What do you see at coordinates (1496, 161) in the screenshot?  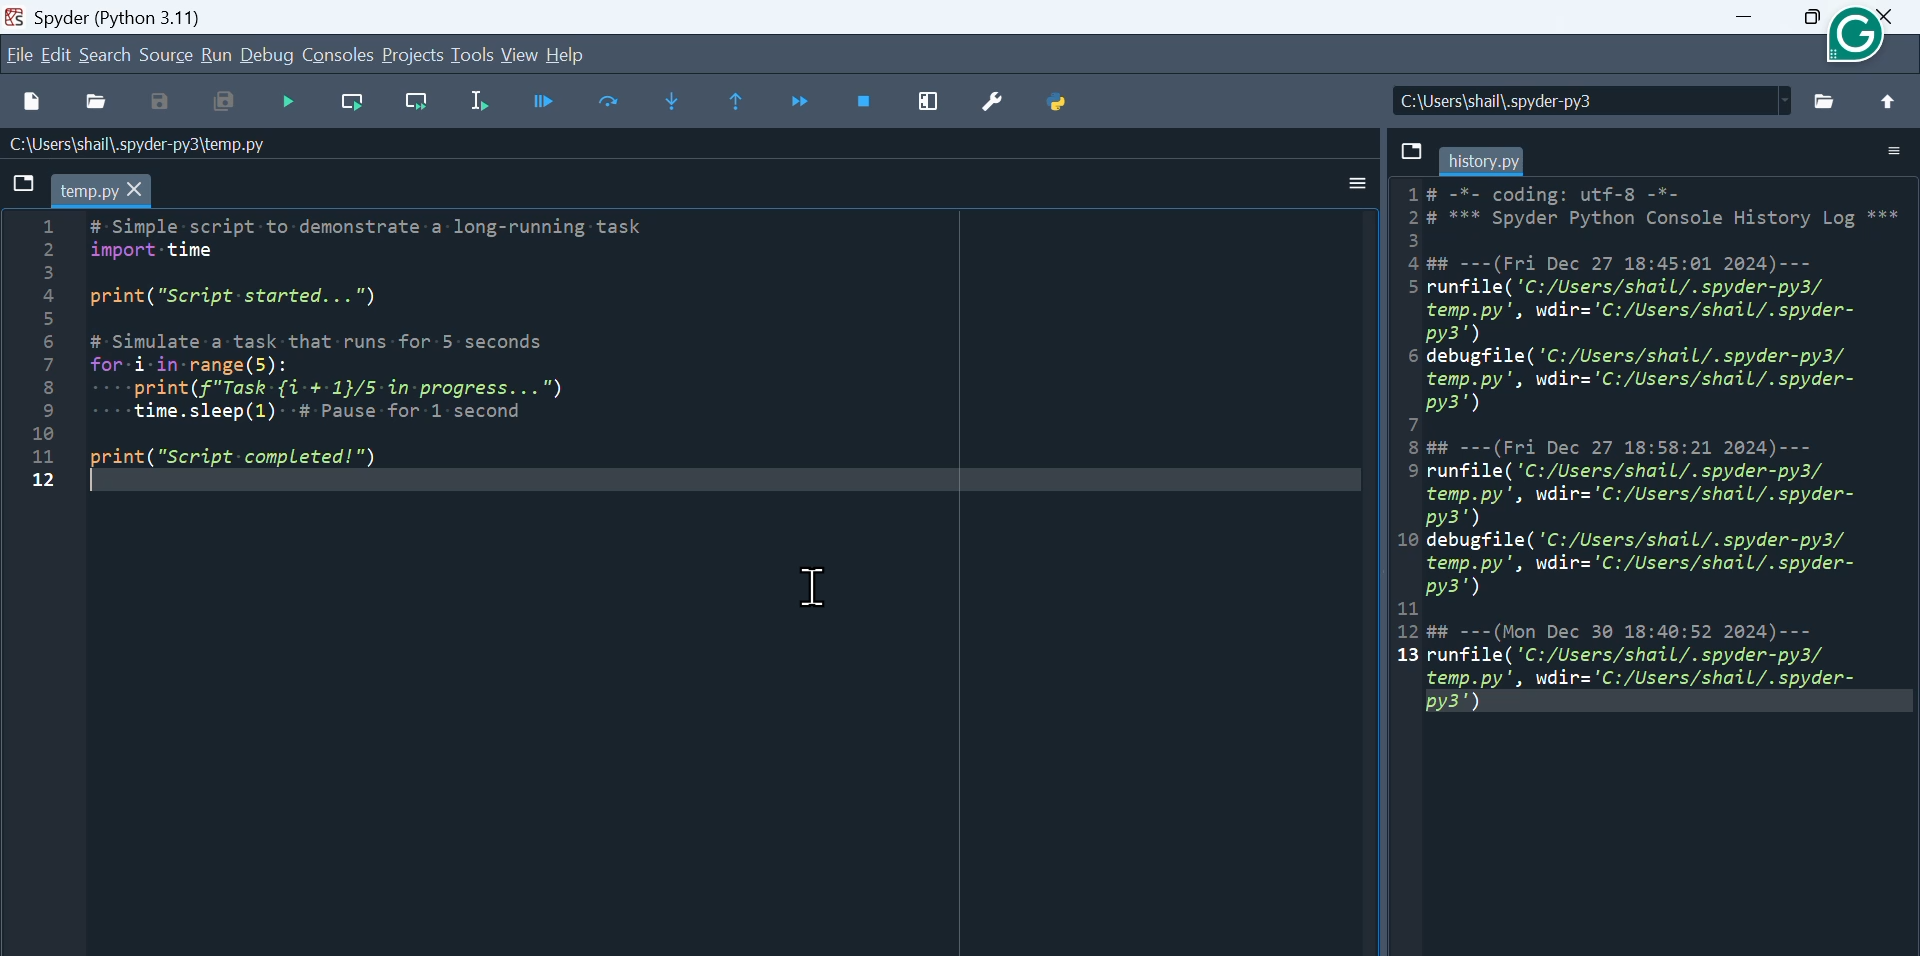 I see `` at bounding box center [1496, 161].